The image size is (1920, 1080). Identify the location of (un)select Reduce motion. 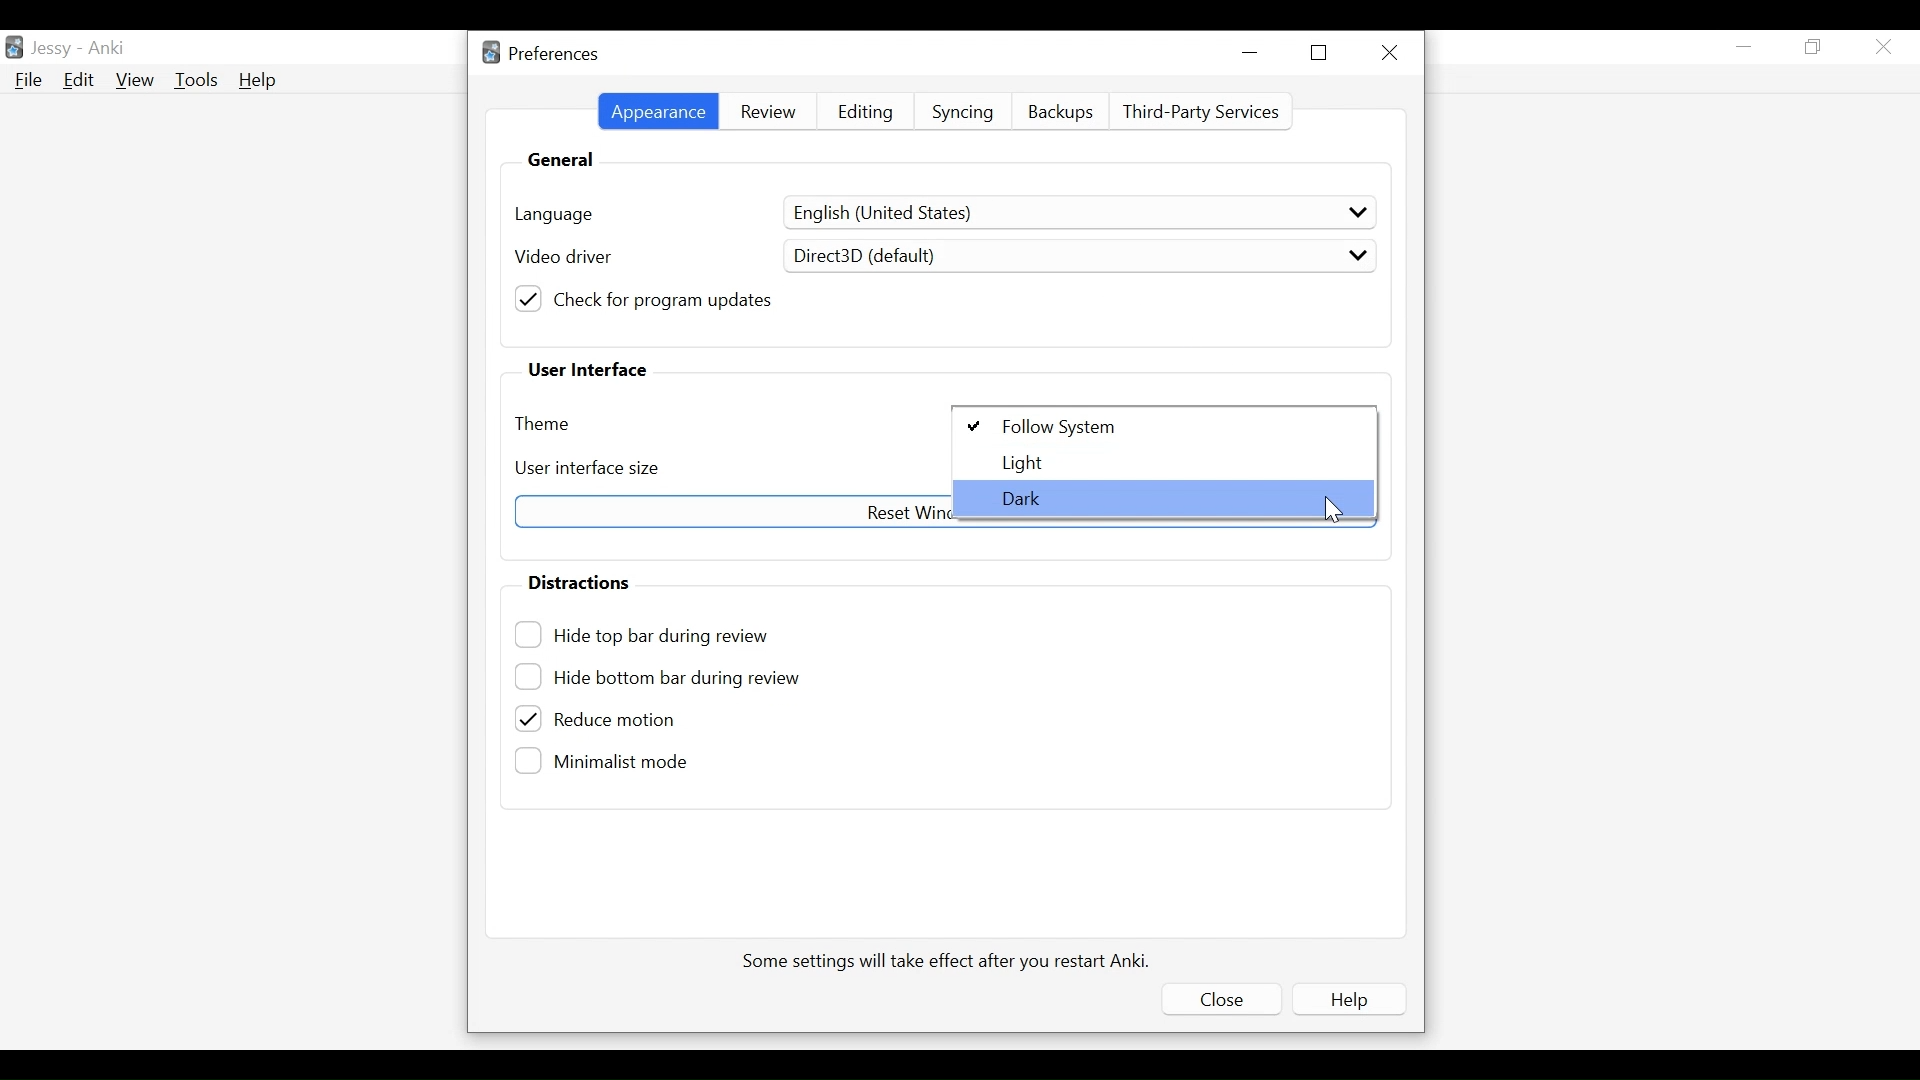
(626, 720).